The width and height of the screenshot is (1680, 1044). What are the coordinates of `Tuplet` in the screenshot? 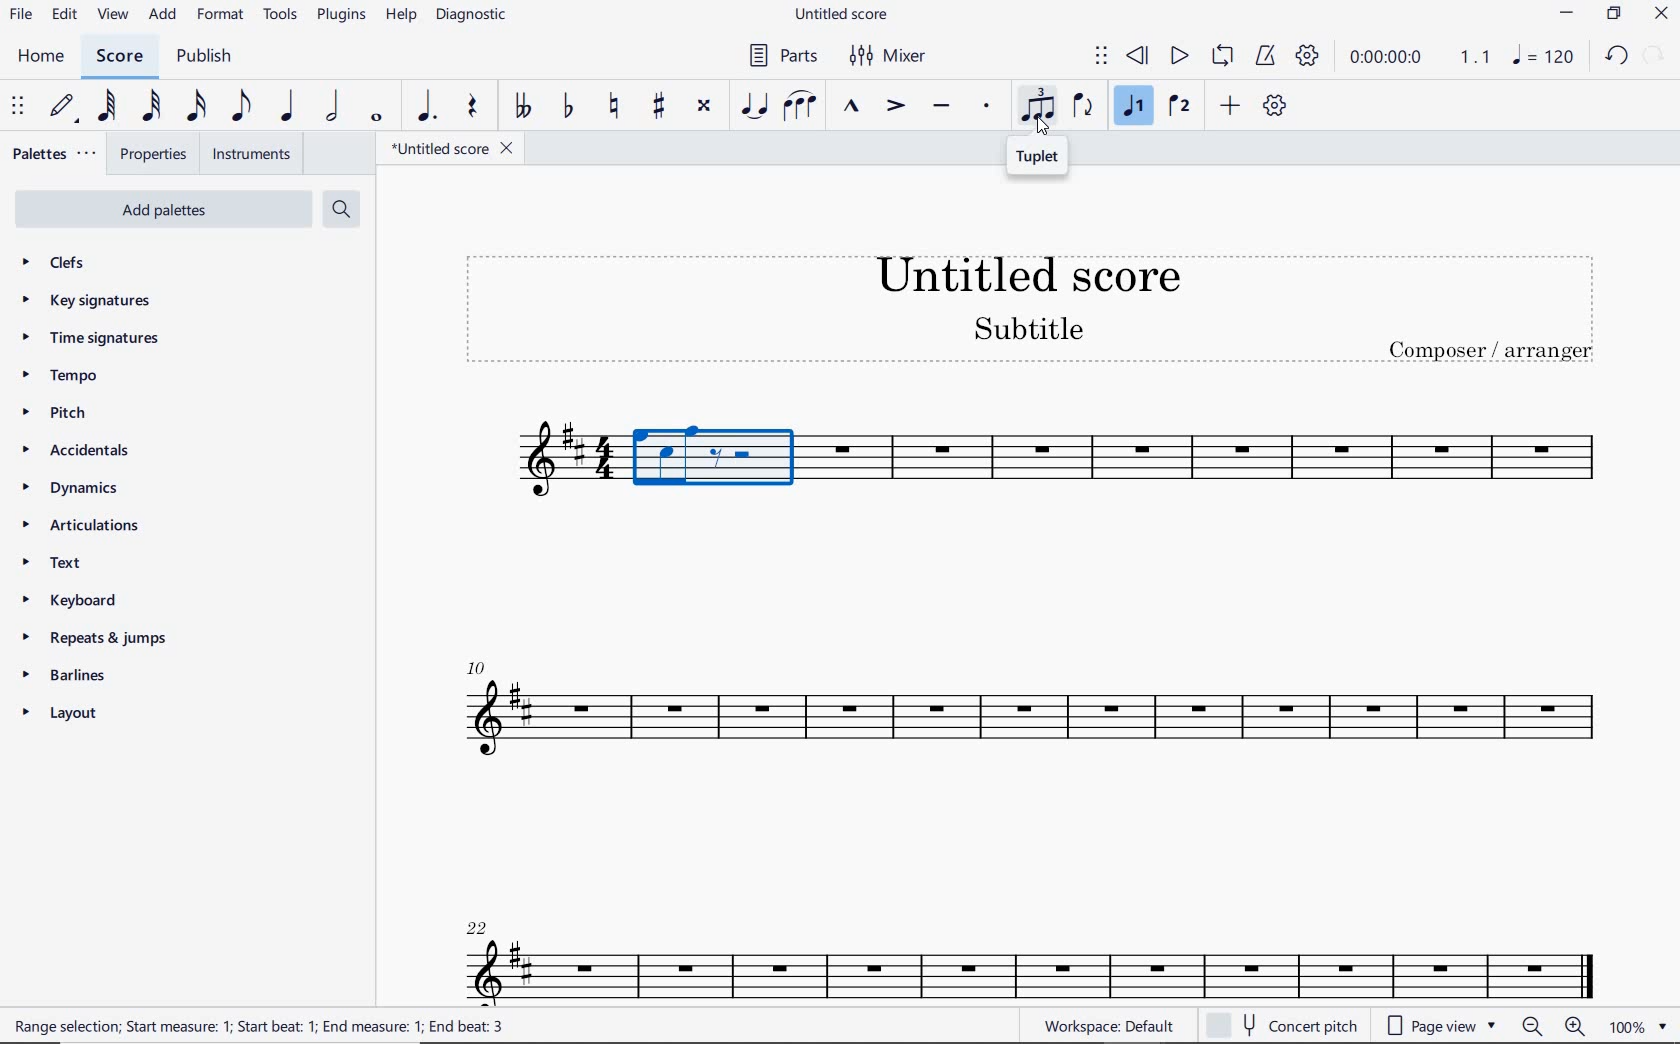 It's located at (1039, 158).